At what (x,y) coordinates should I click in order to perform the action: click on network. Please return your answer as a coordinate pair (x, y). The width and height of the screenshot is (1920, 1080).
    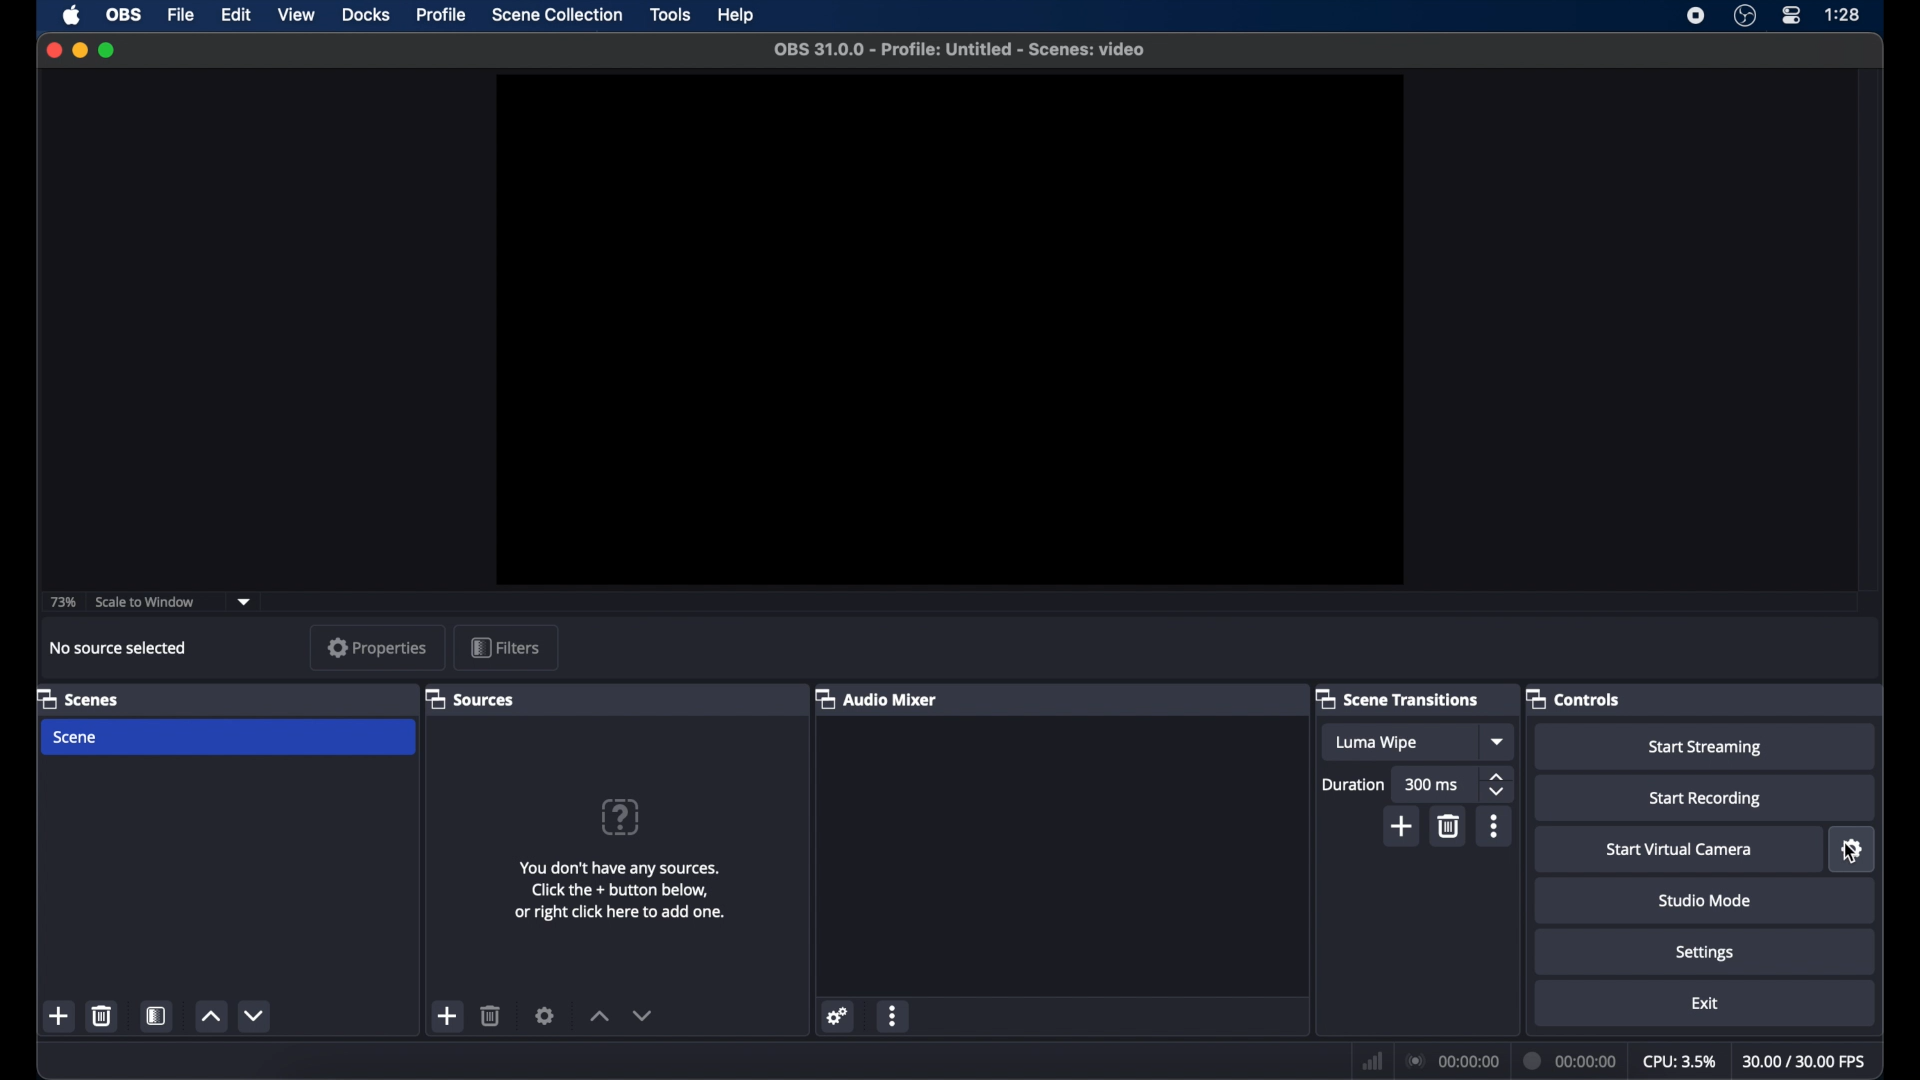
    Looking at the image, I should click on (1373, 1060).